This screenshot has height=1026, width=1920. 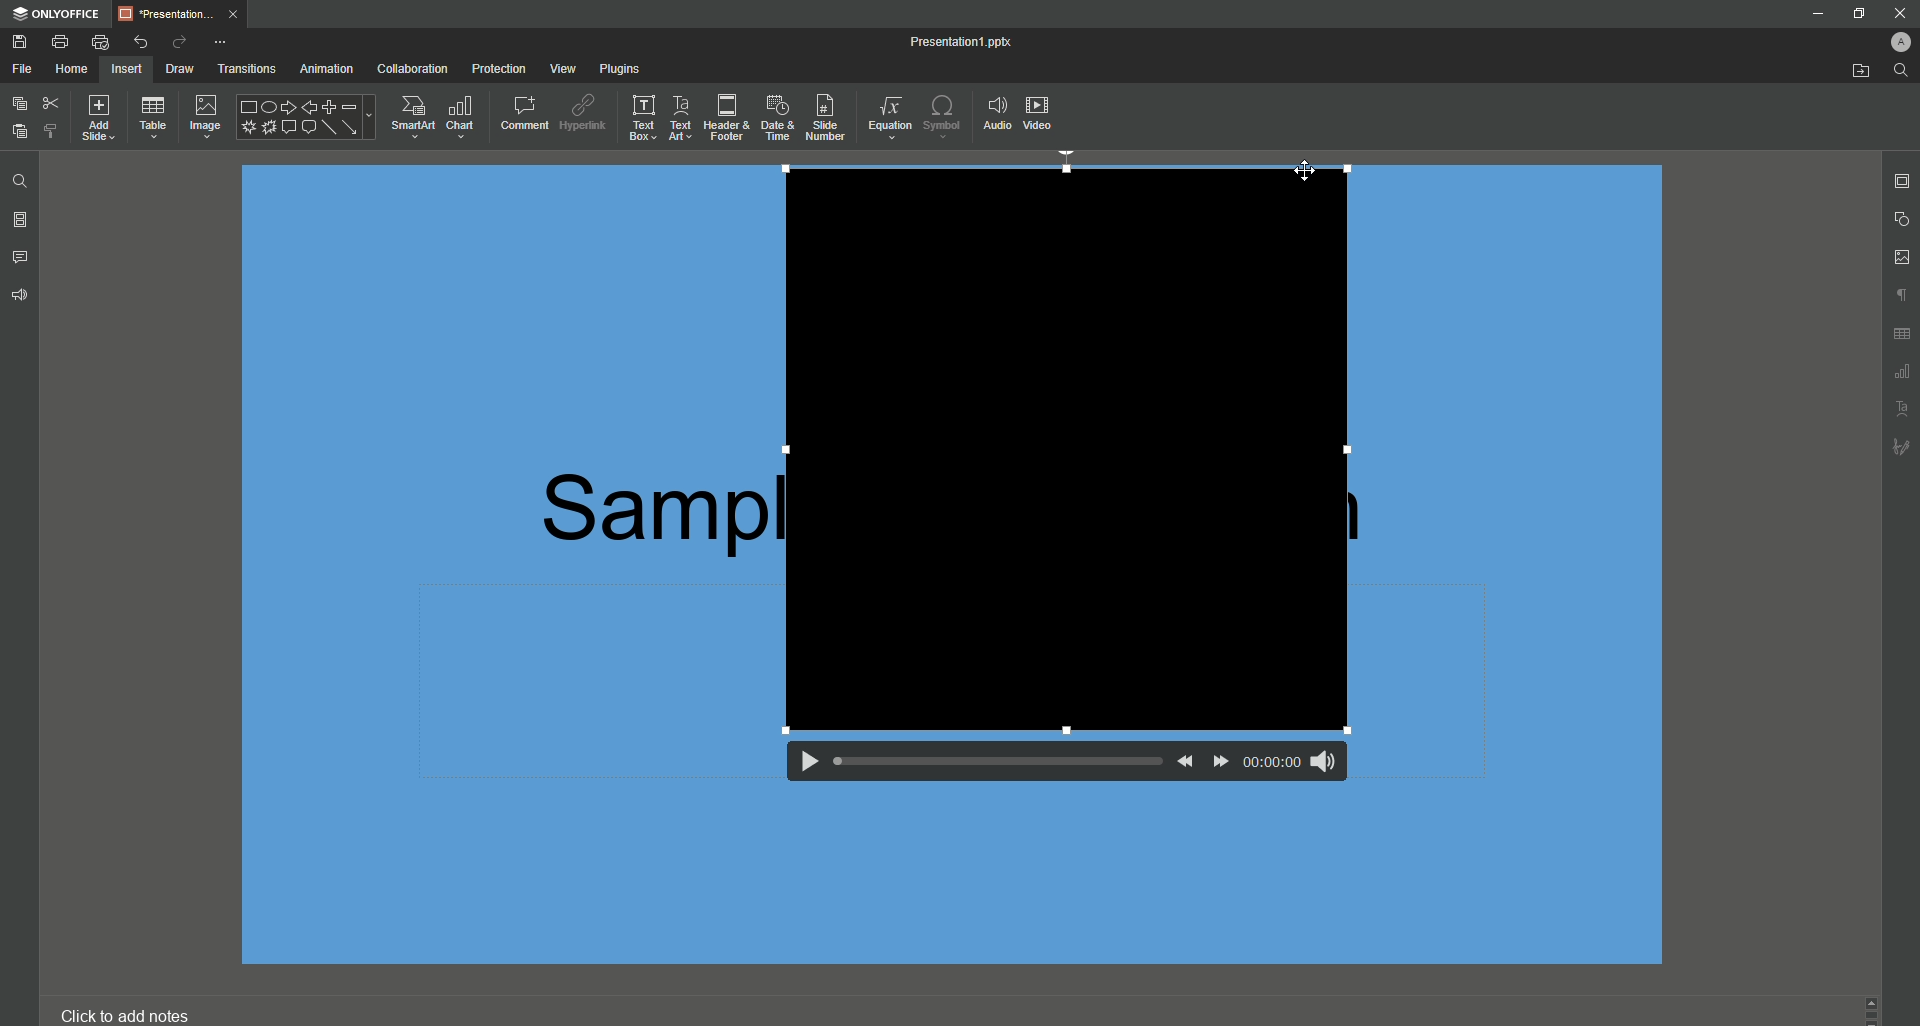 What do you see at coordinates (18, 103) in the screenshot?
I see `Copy` at bounding box center [18, 103].